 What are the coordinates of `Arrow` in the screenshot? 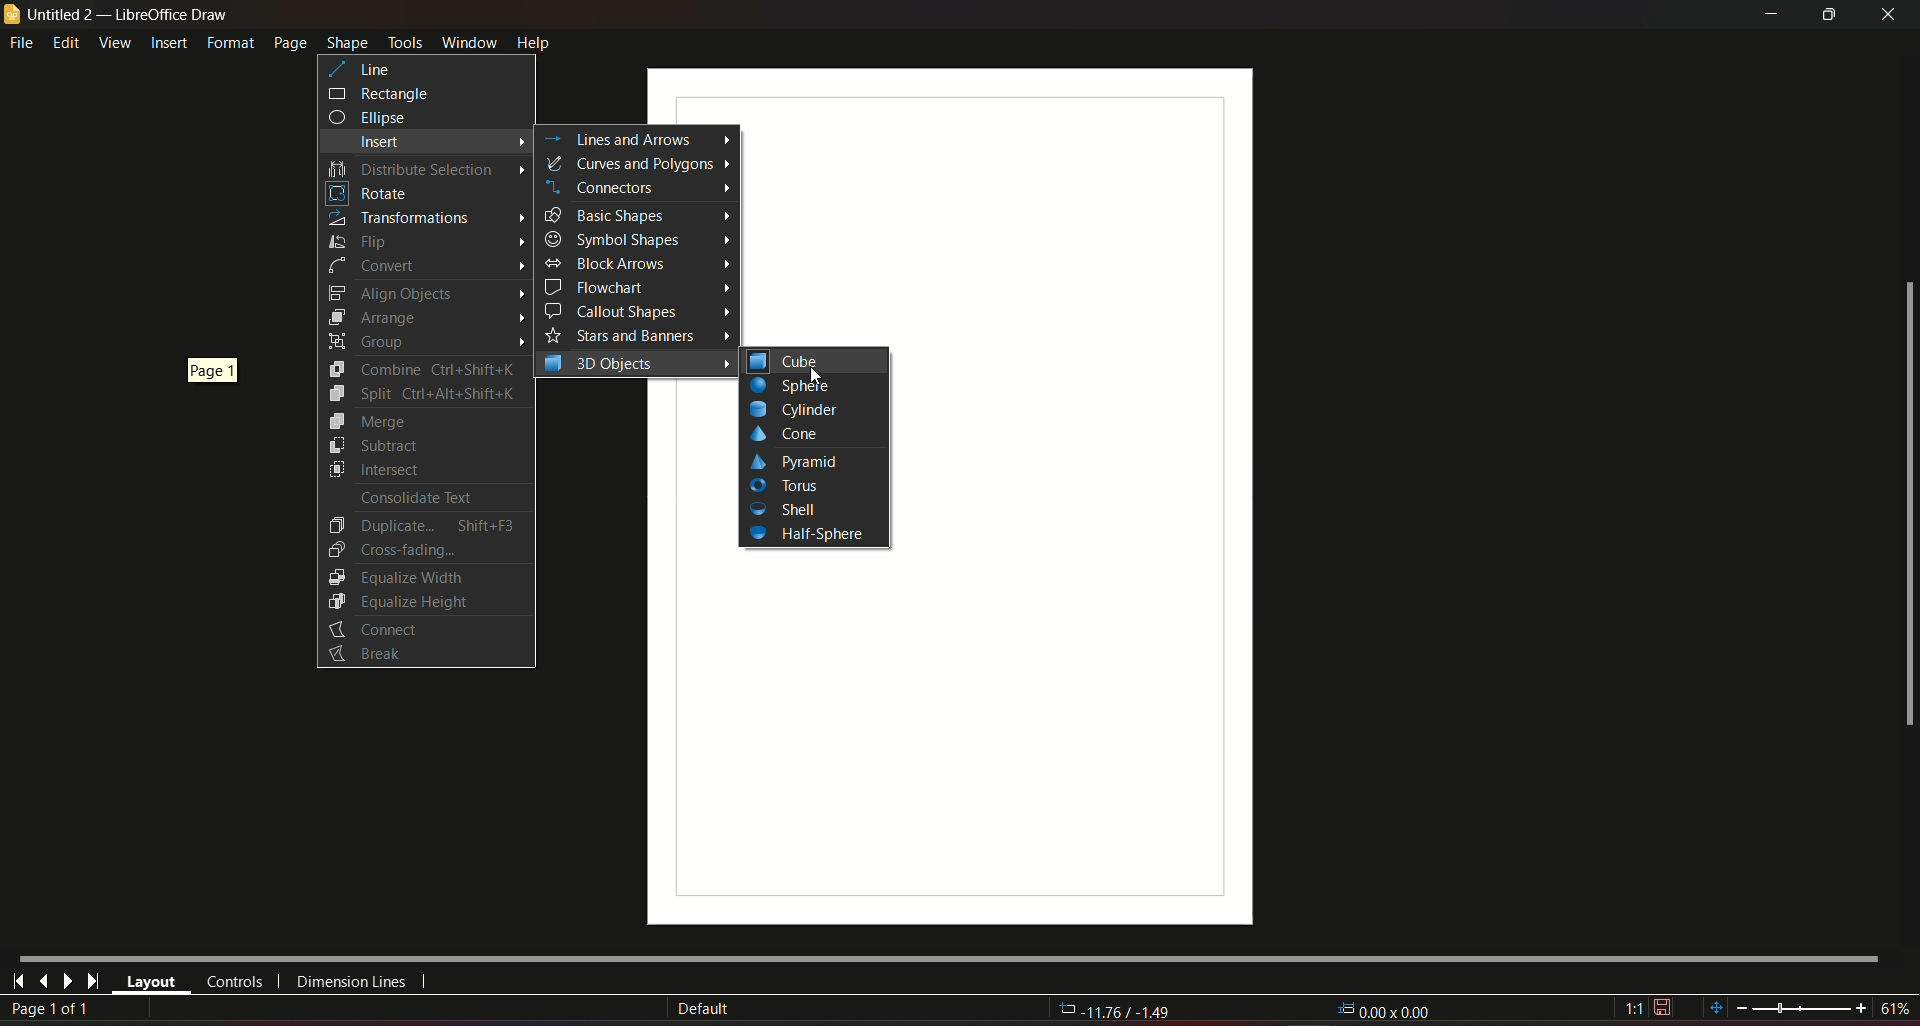 It's located at (724, 262).